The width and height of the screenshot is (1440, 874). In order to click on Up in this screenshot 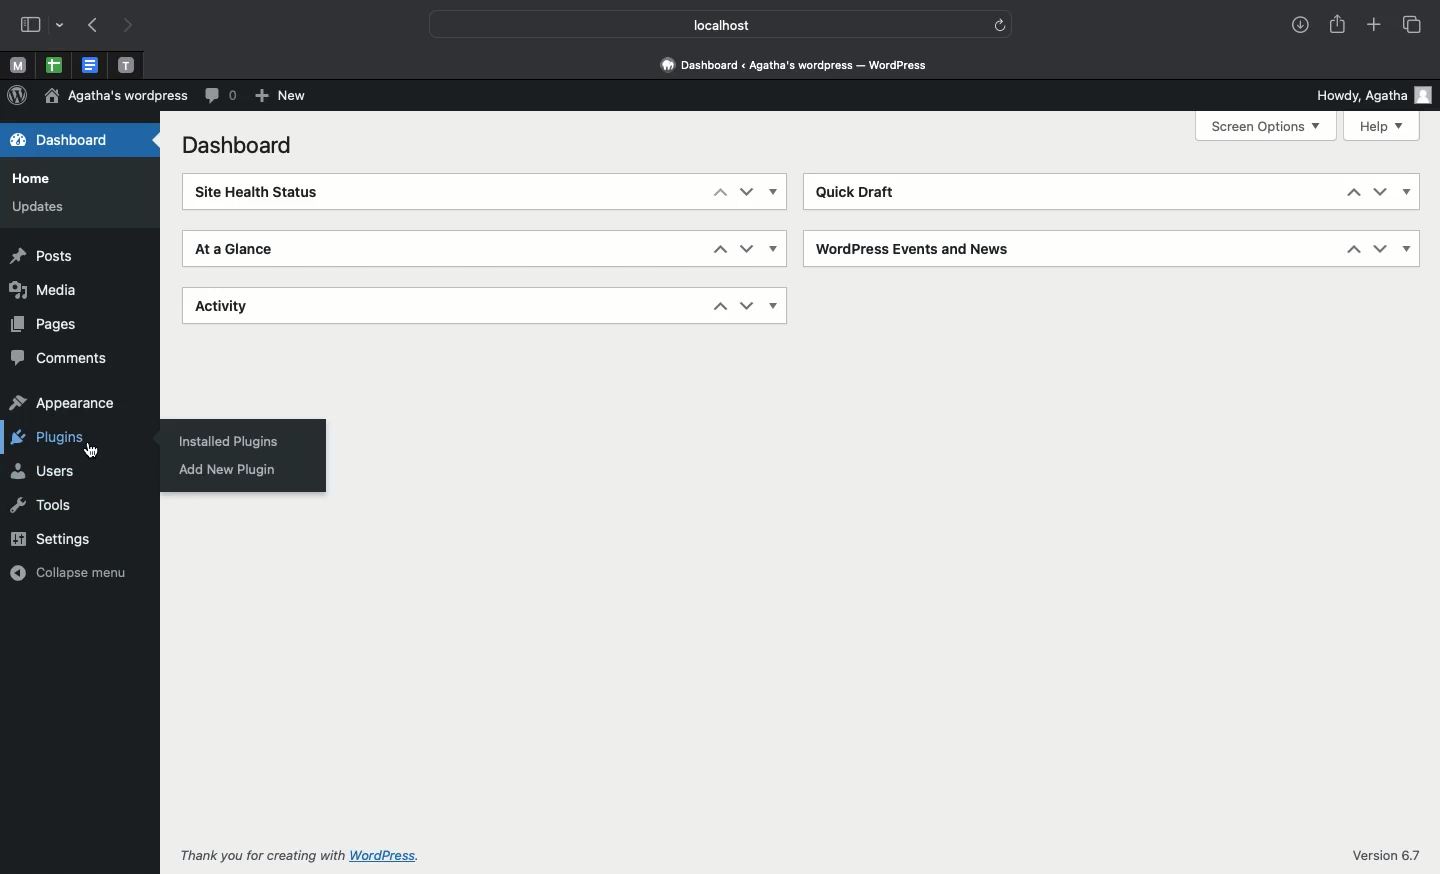, I will do `click(715, 248)`.